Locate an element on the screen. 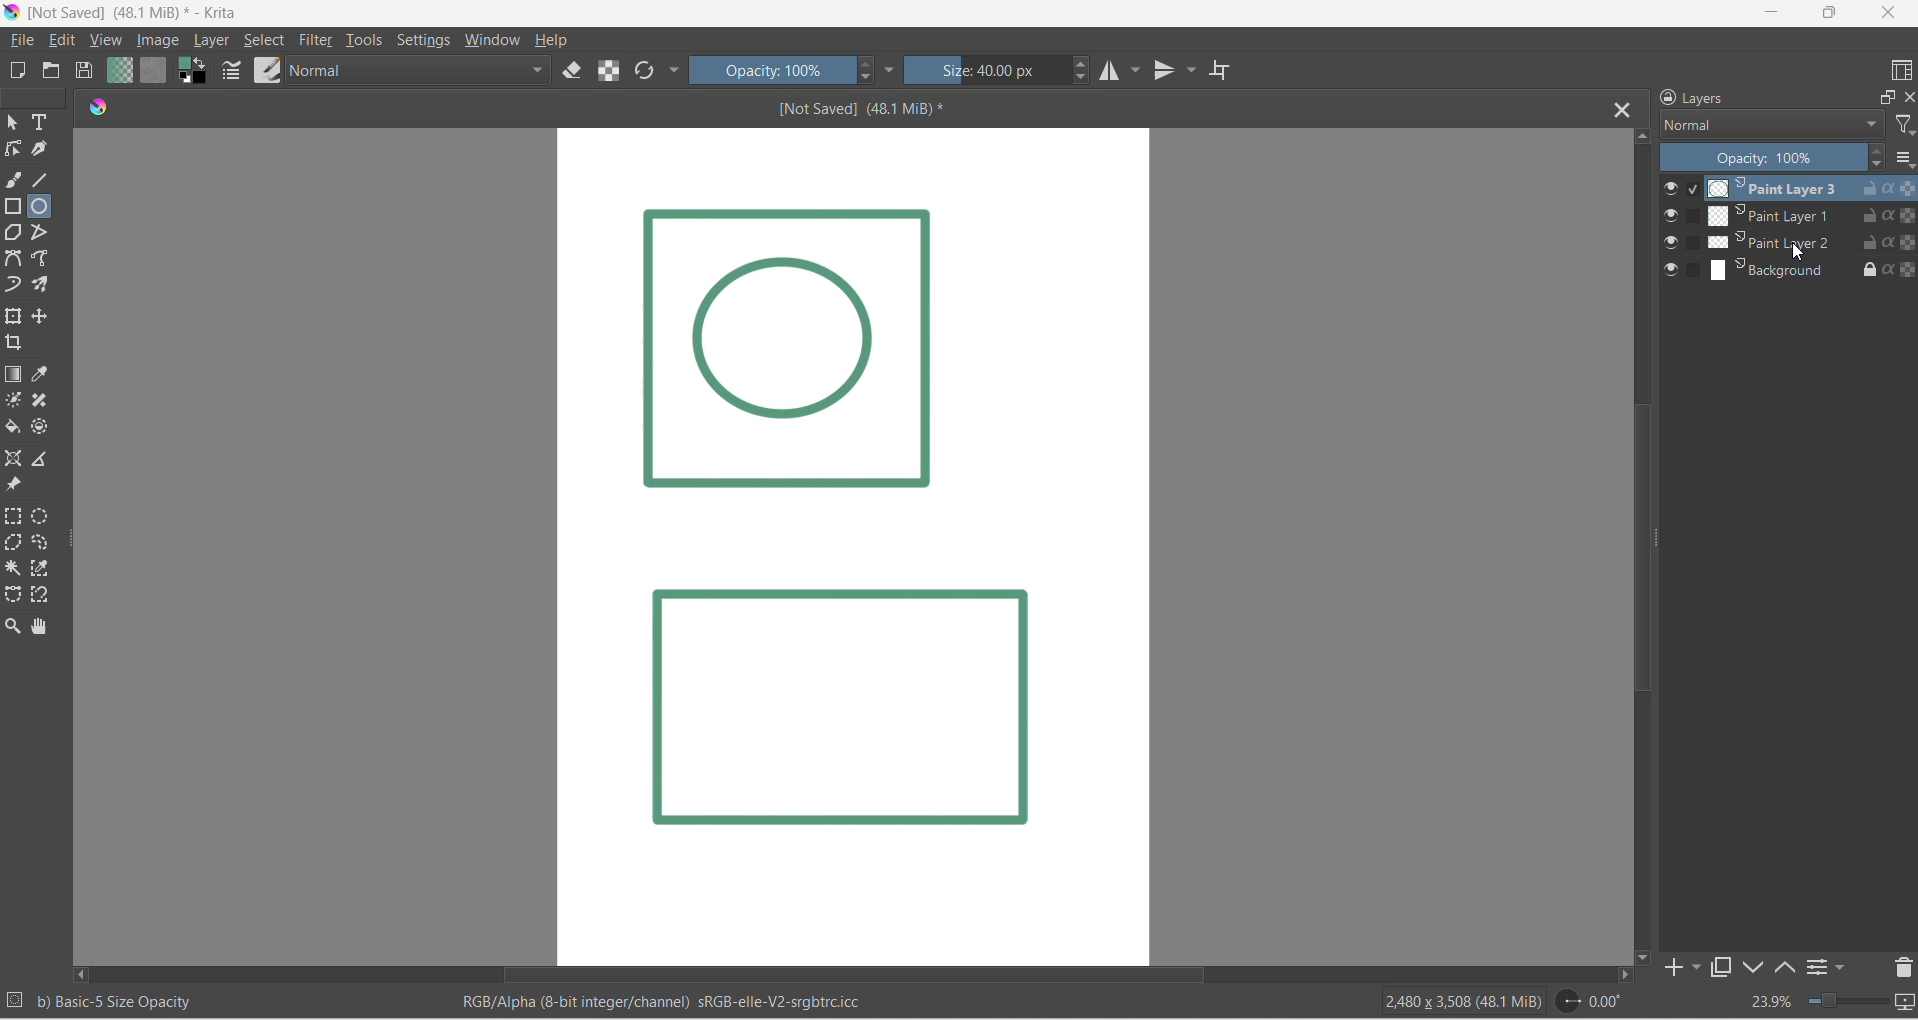 This screenshot has height=1020, width=1918. color selection tool is located at coordinates (40, 568).